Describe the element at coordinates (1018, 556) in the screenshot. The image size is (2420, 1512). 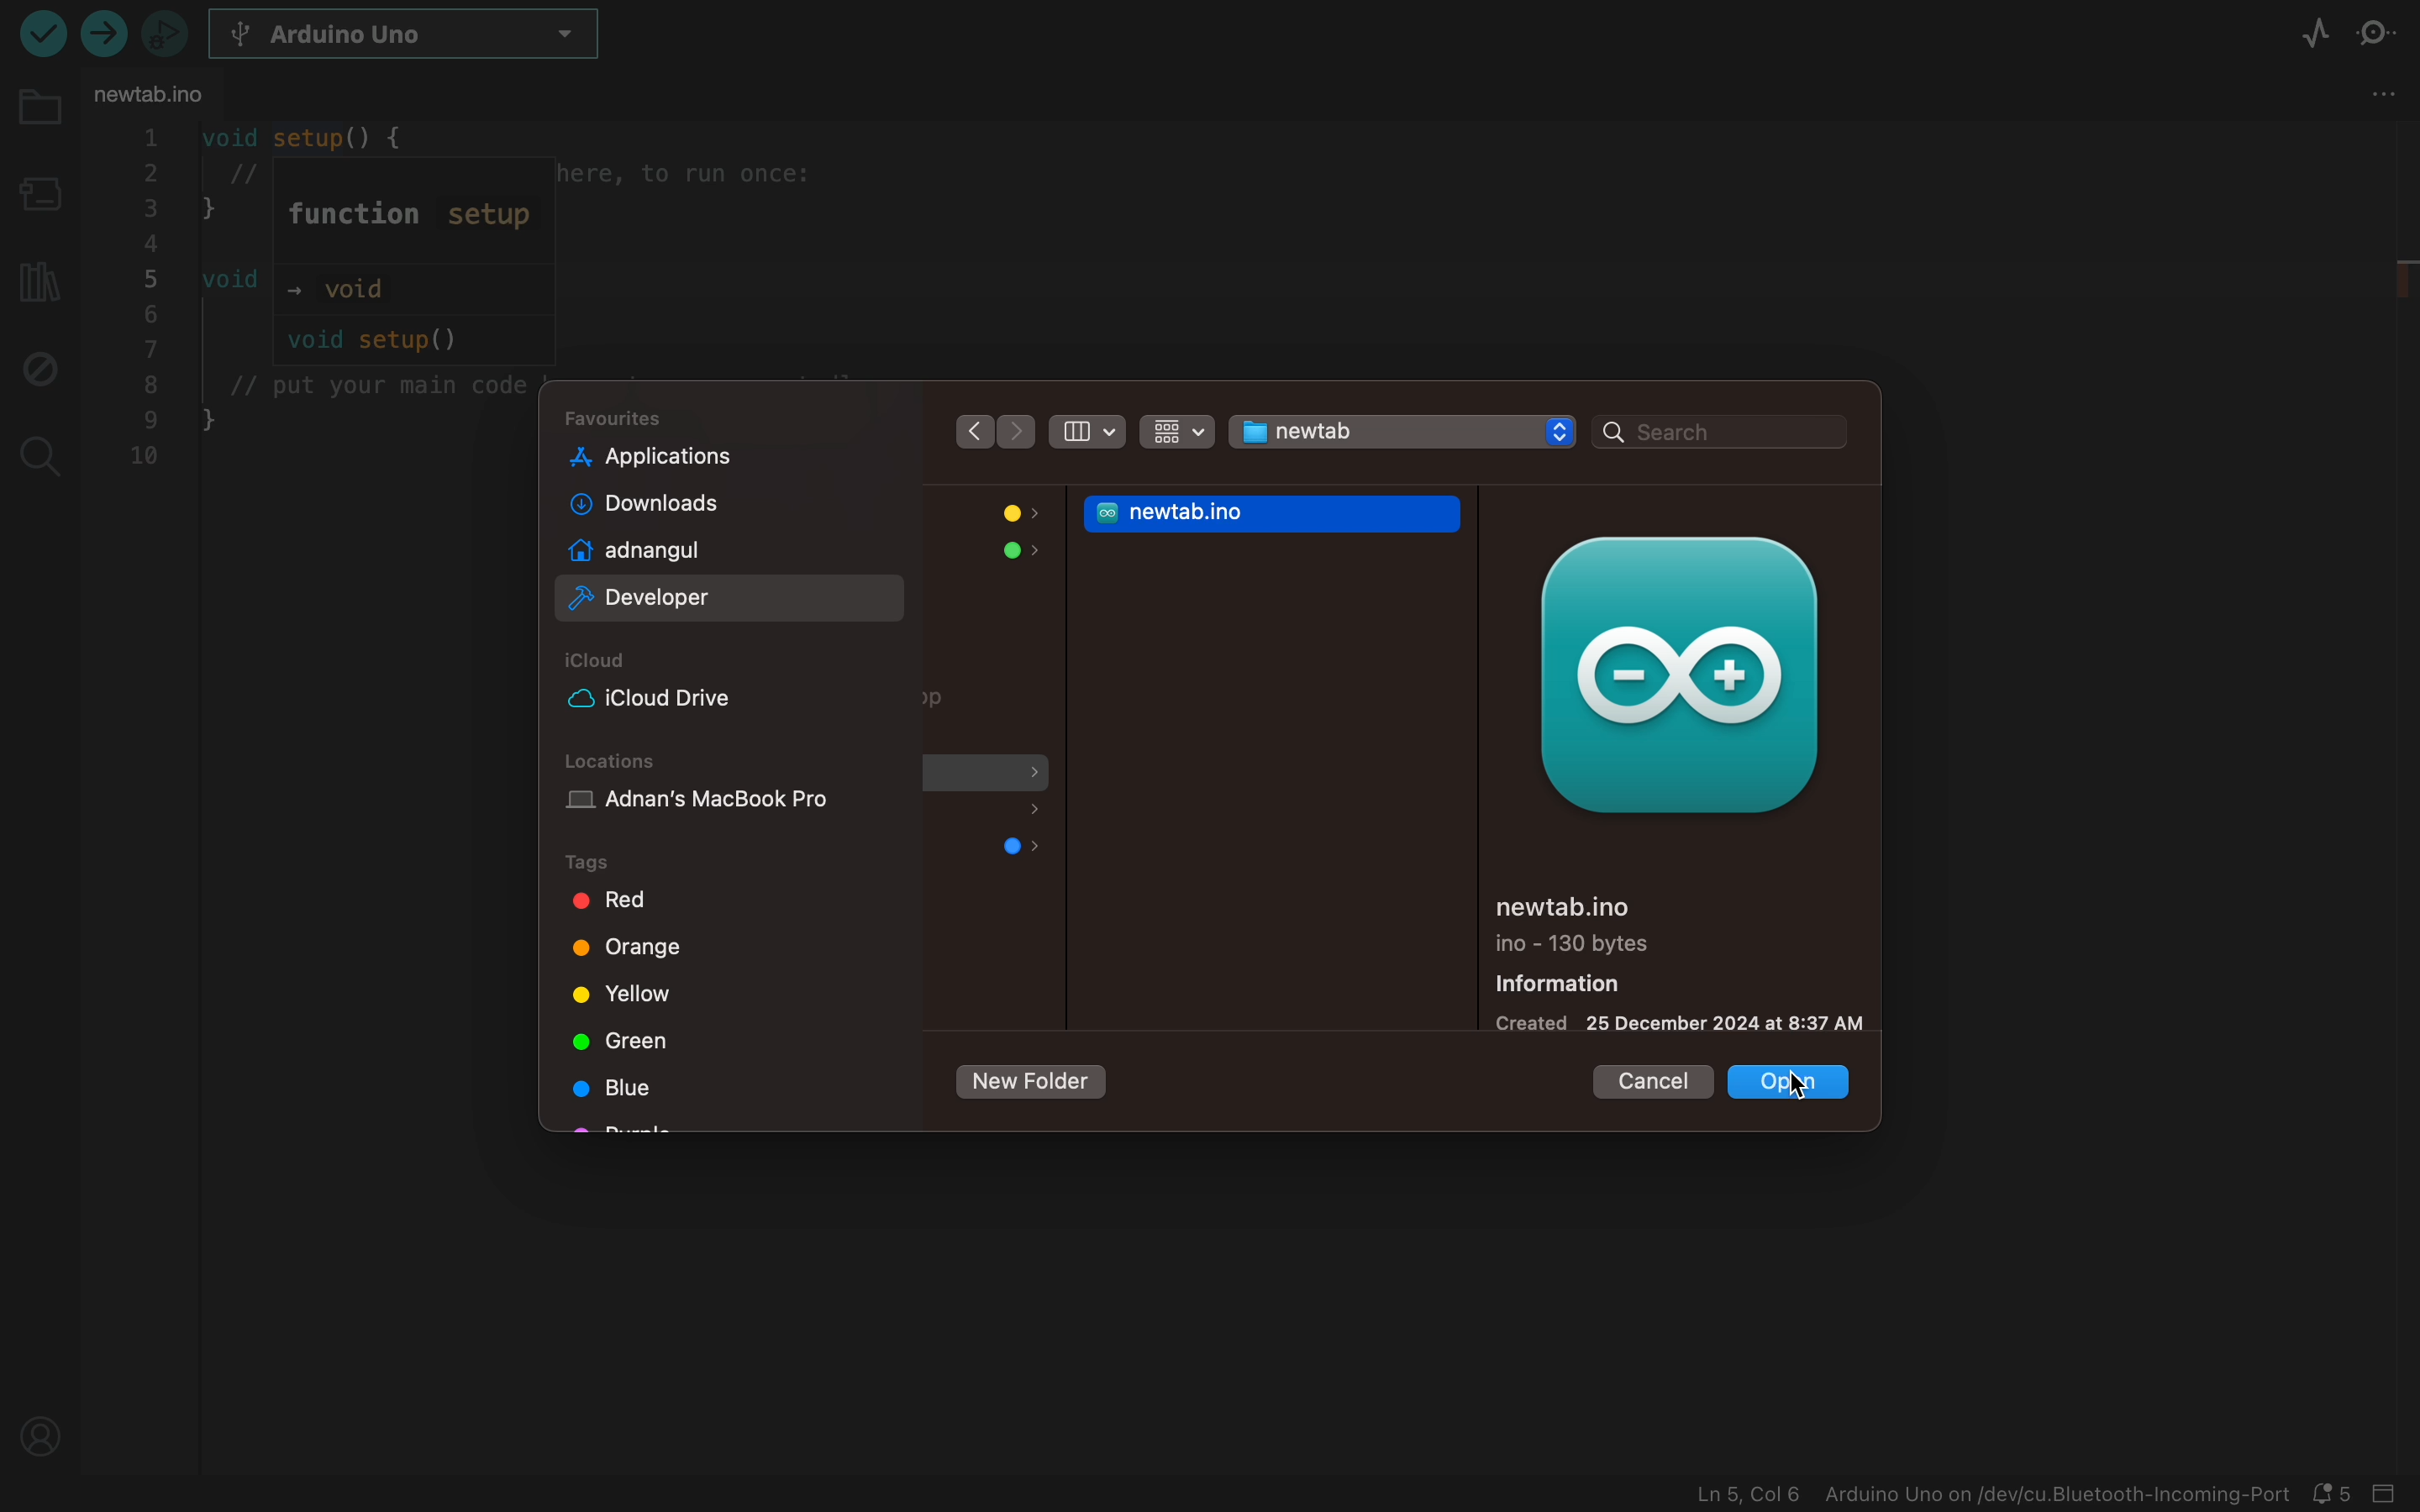
I see `colors` at that location.